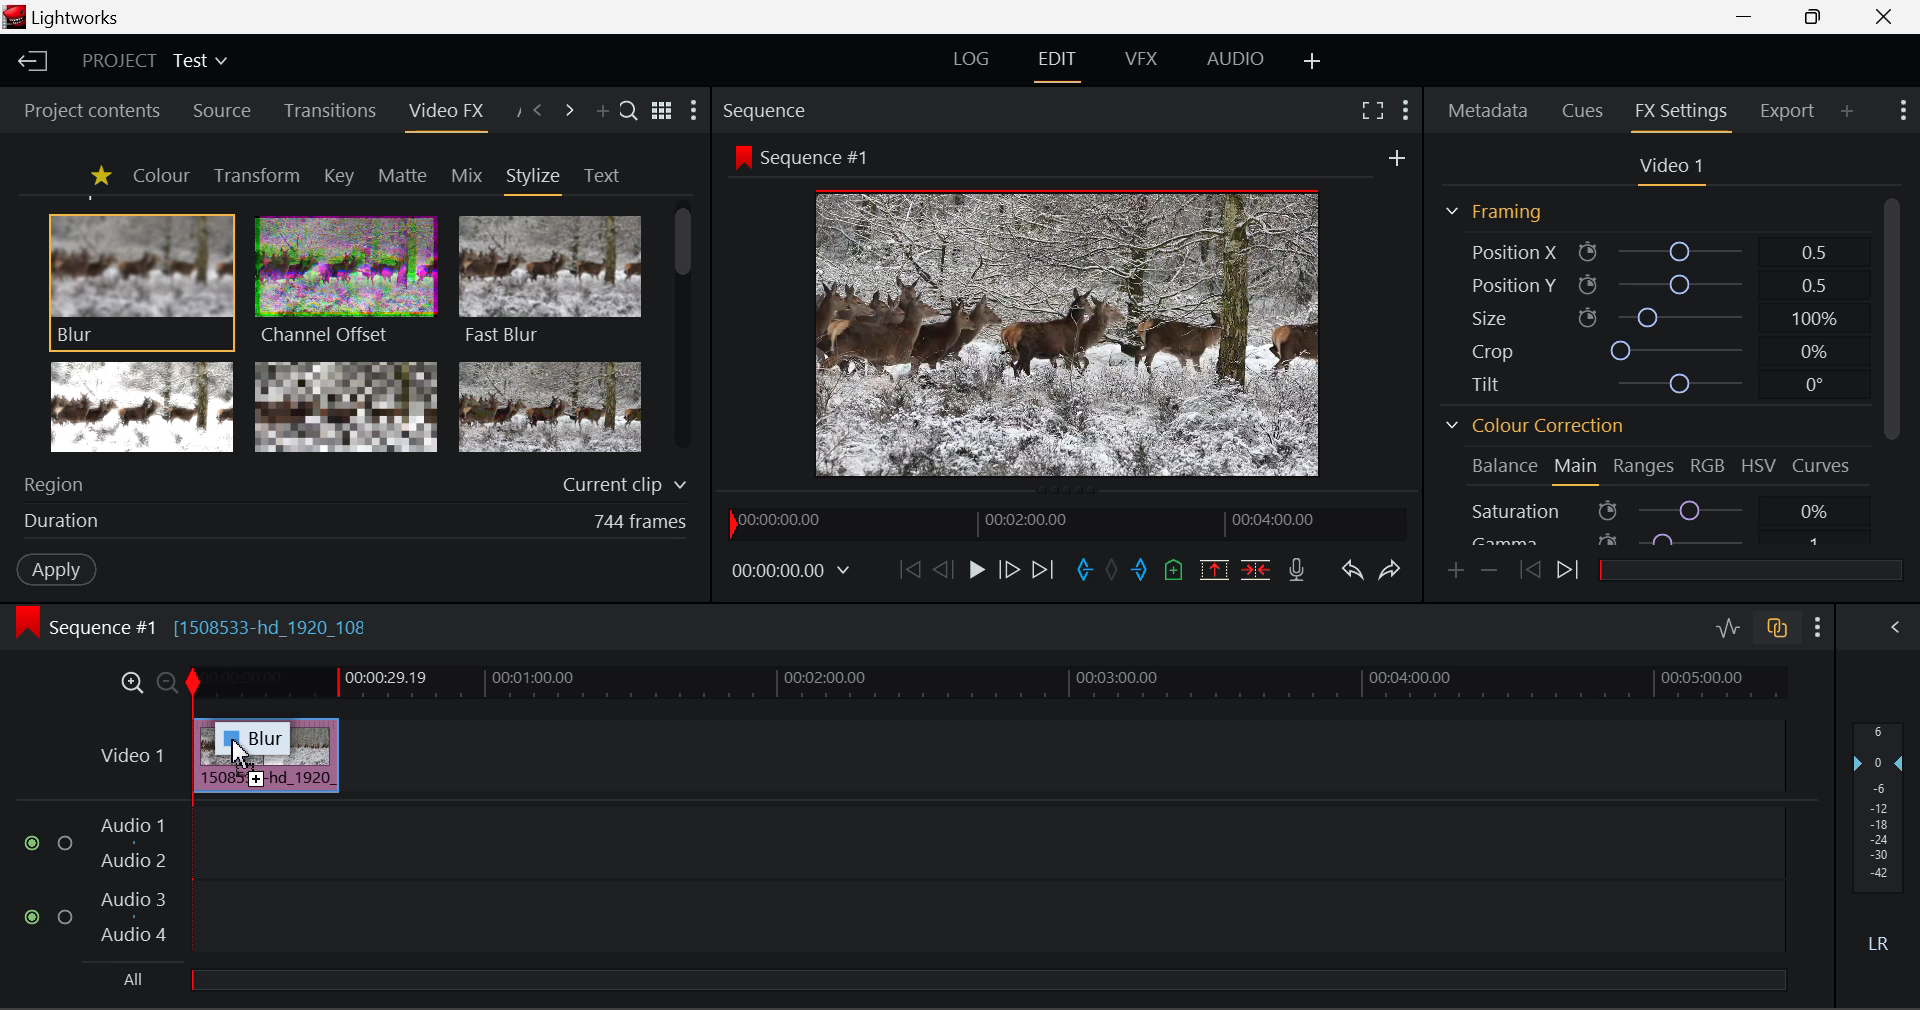  What do you see at coordinates (1645, 467) in the screenshot?
I see `Ranges` at bounding box center [1645, 467].